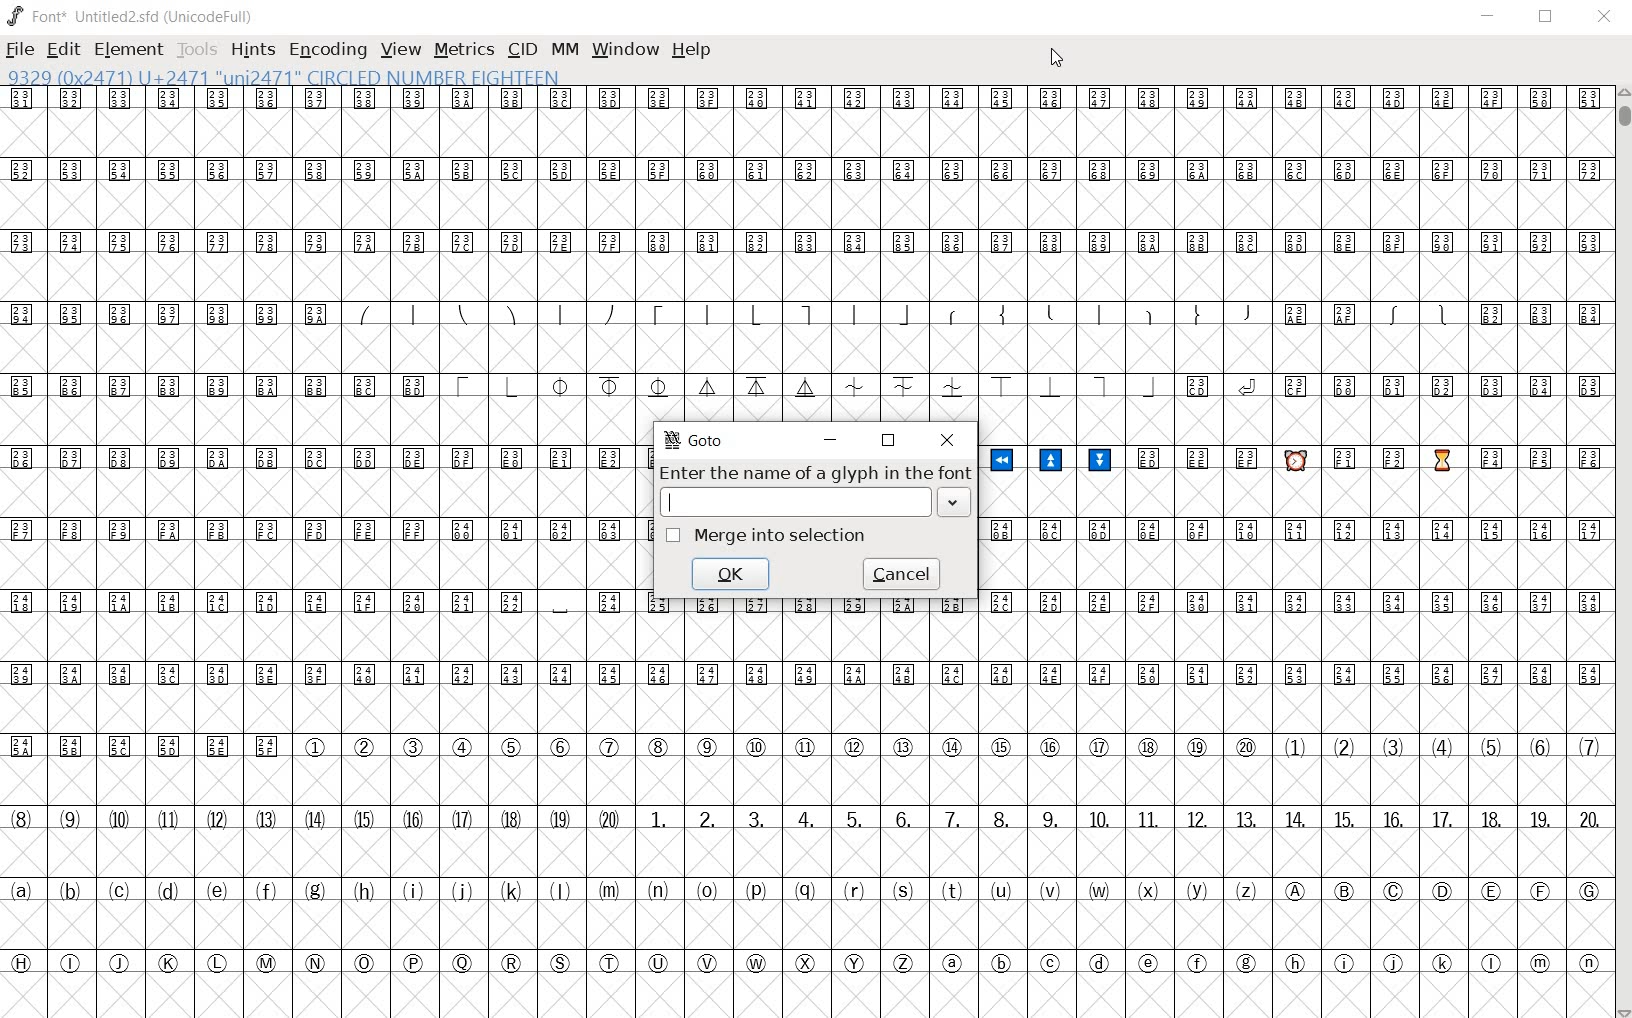  I want to click on Enter the name of a glyph in the font, so click(814, 474).